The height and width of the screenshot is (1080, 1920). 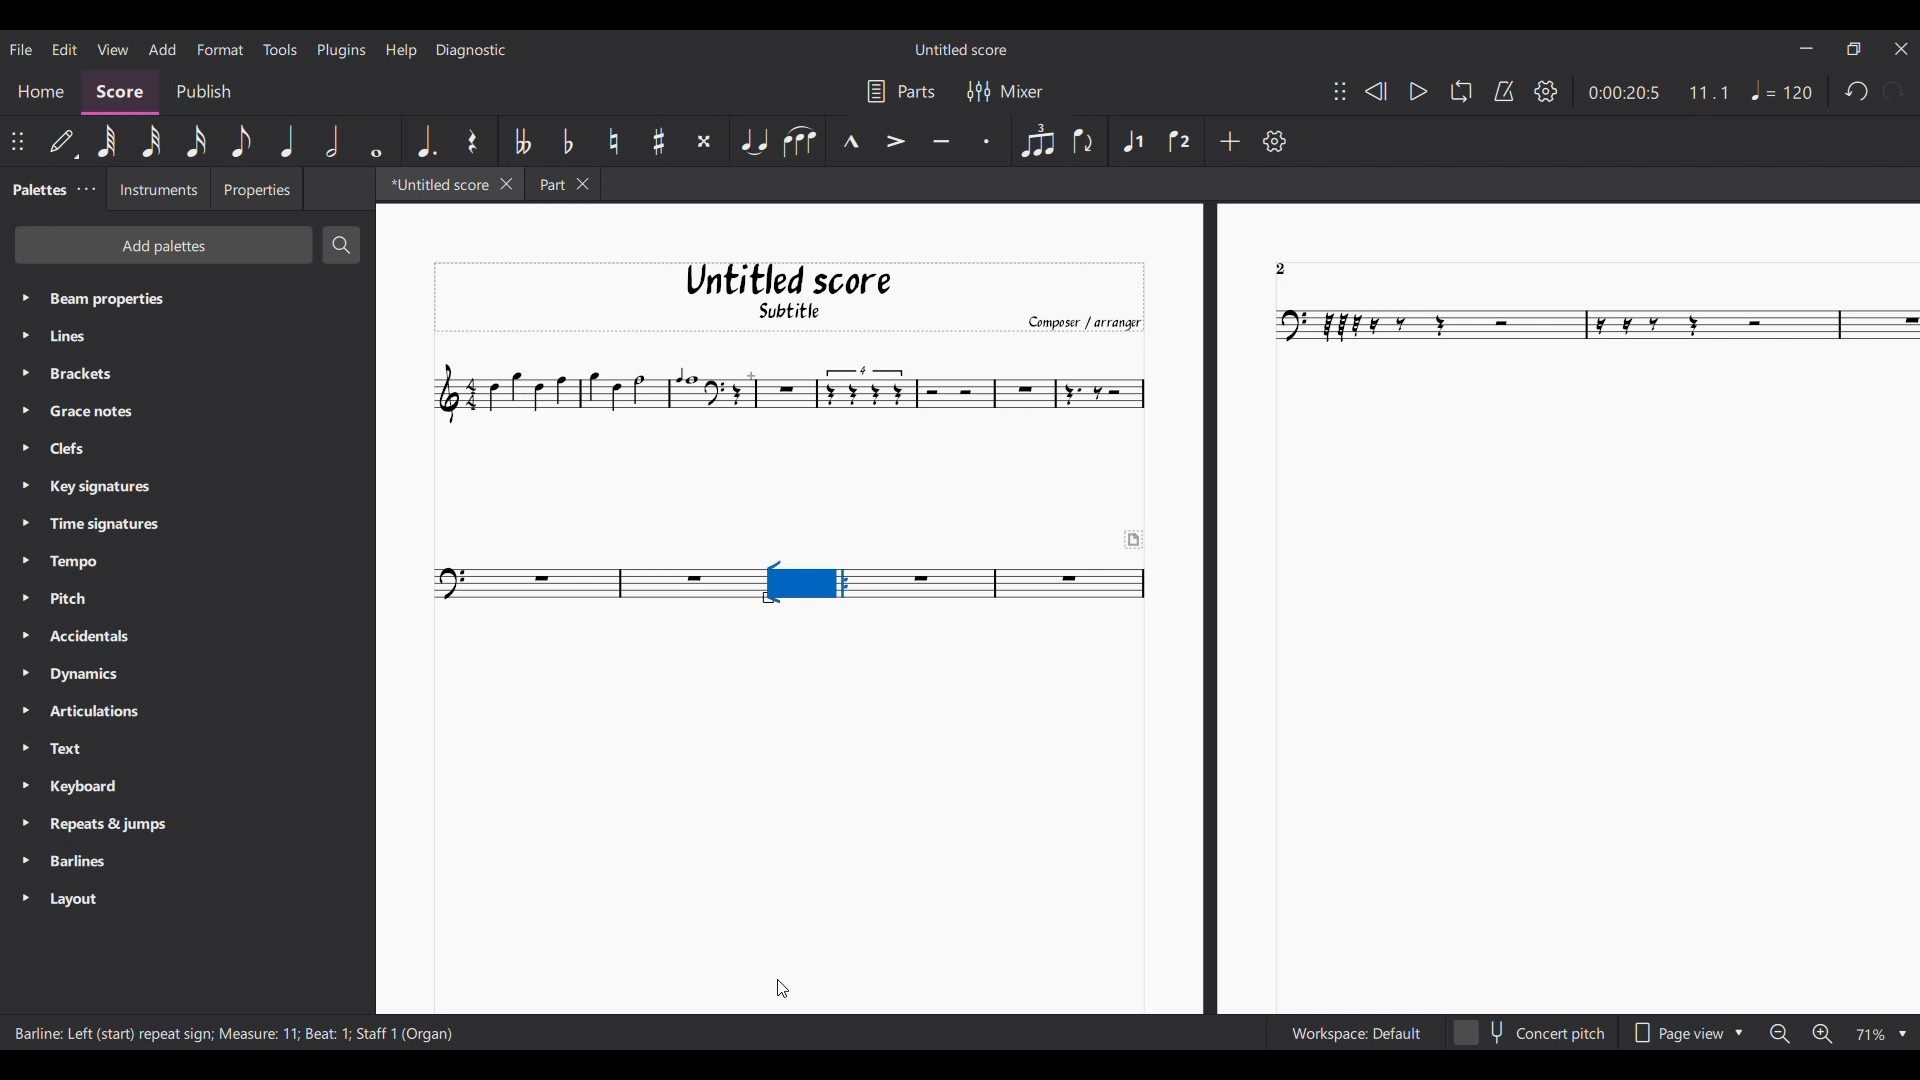 What do you see at coordinates (1149, 606) in the screenshot?
I see `Current score` at bounding box center [1149, 606].